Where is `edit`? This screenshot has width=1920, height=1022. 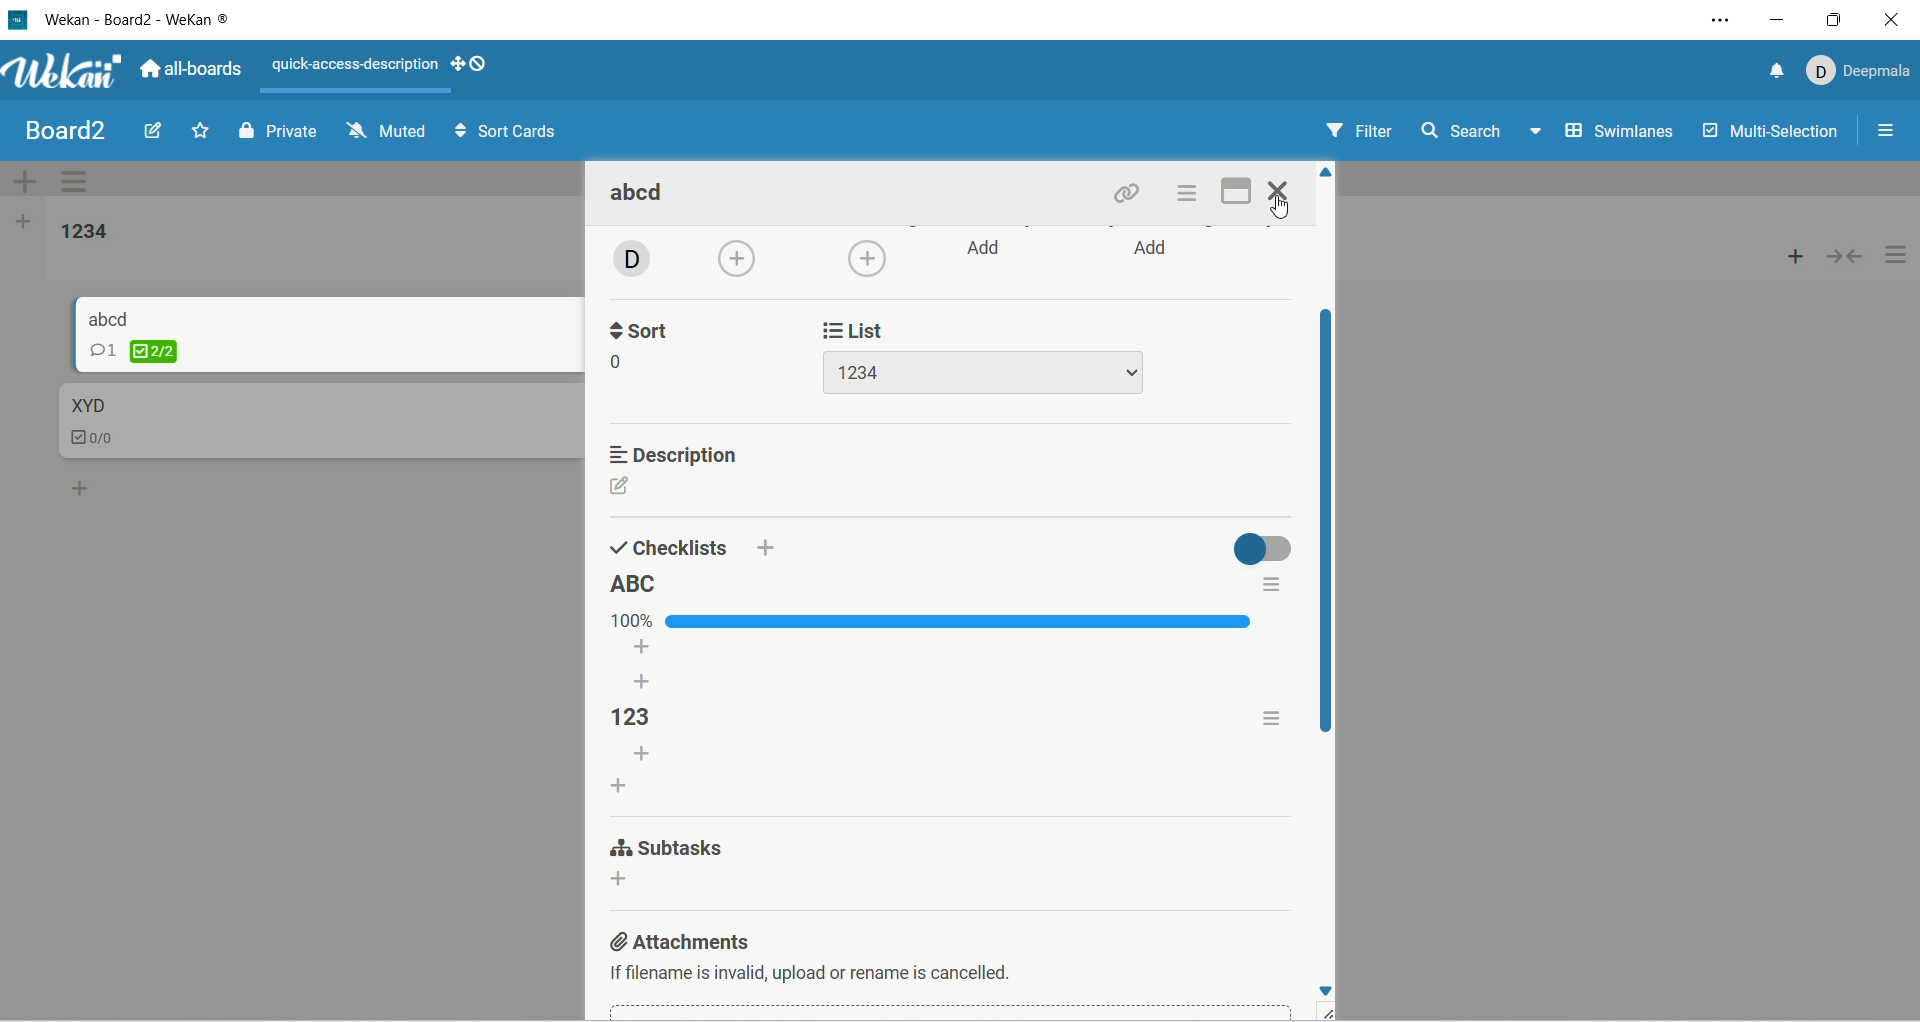 edit is located at coordinates (621, 486).